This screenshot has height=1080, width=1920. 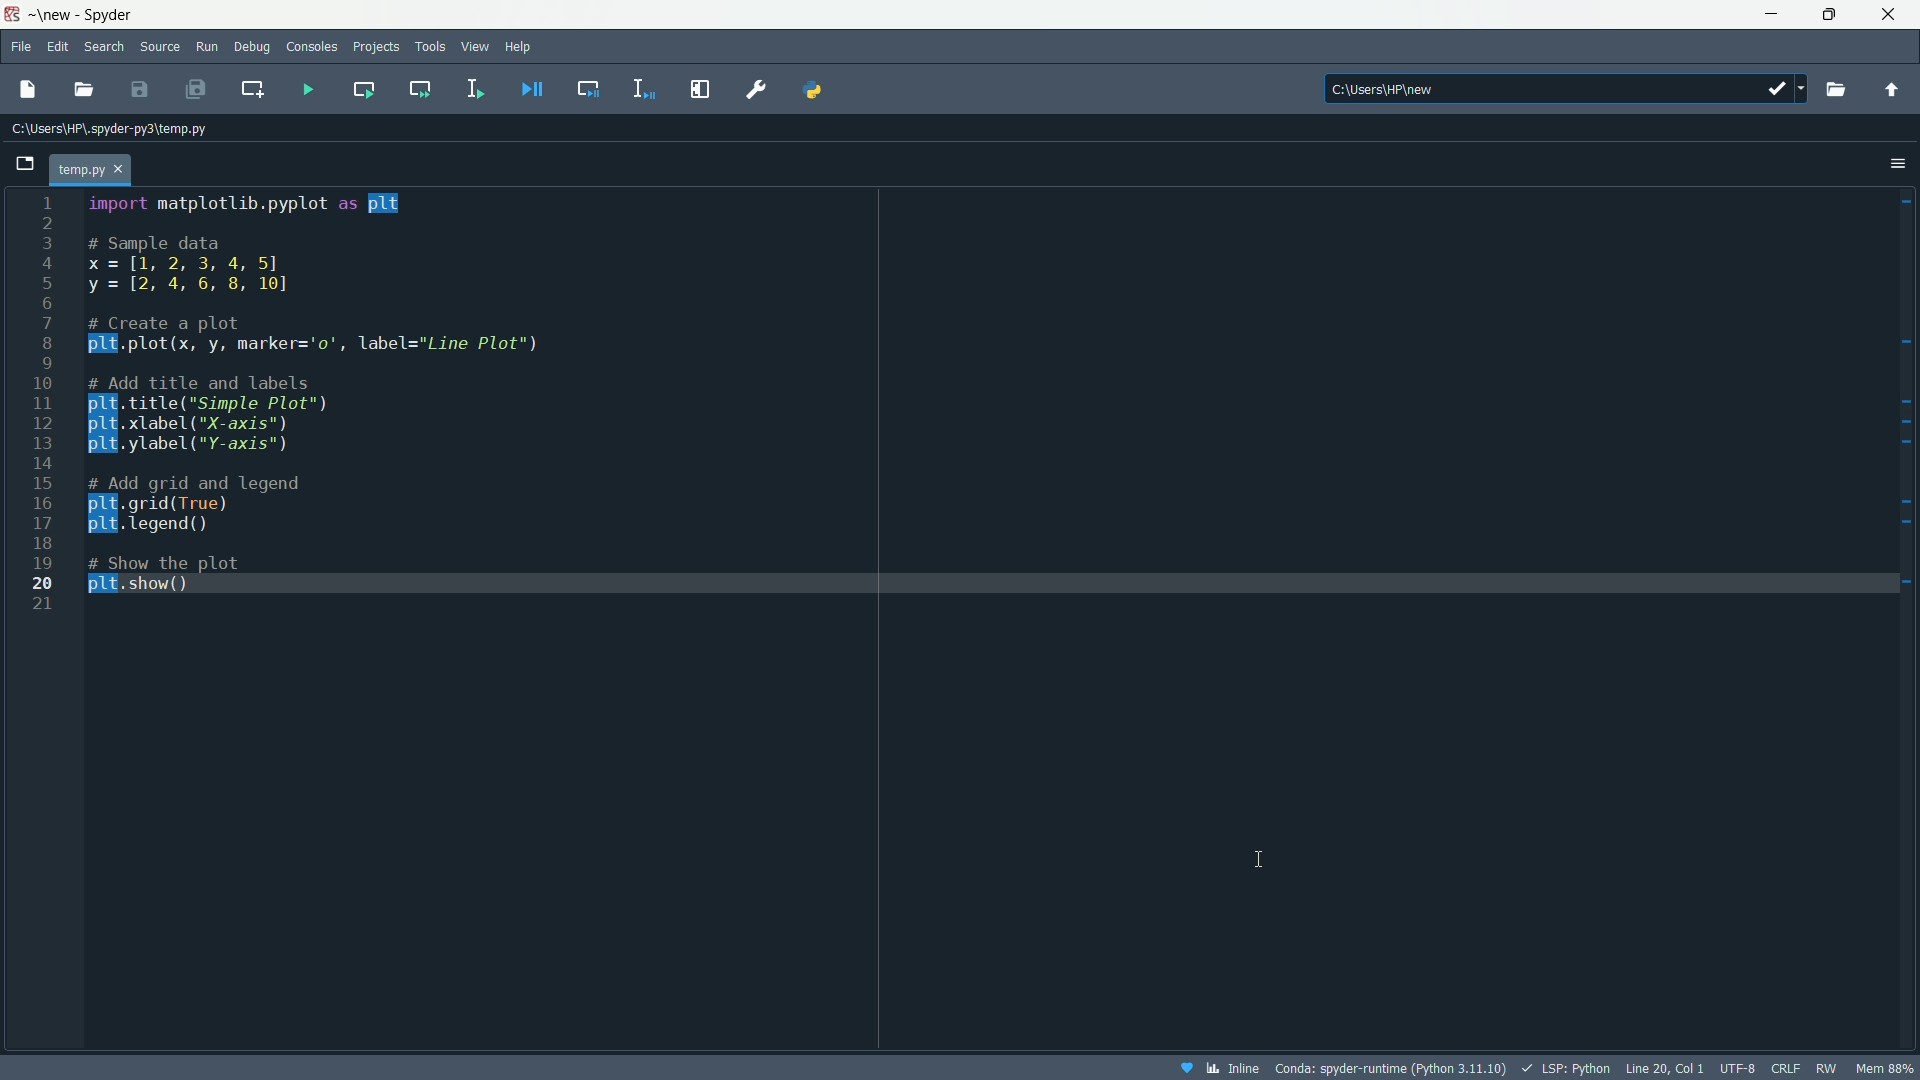 What do you see at coordinates (88, 15) in the screenshot?
I see `~\new - Spyder` at bounding box center [88, 15].